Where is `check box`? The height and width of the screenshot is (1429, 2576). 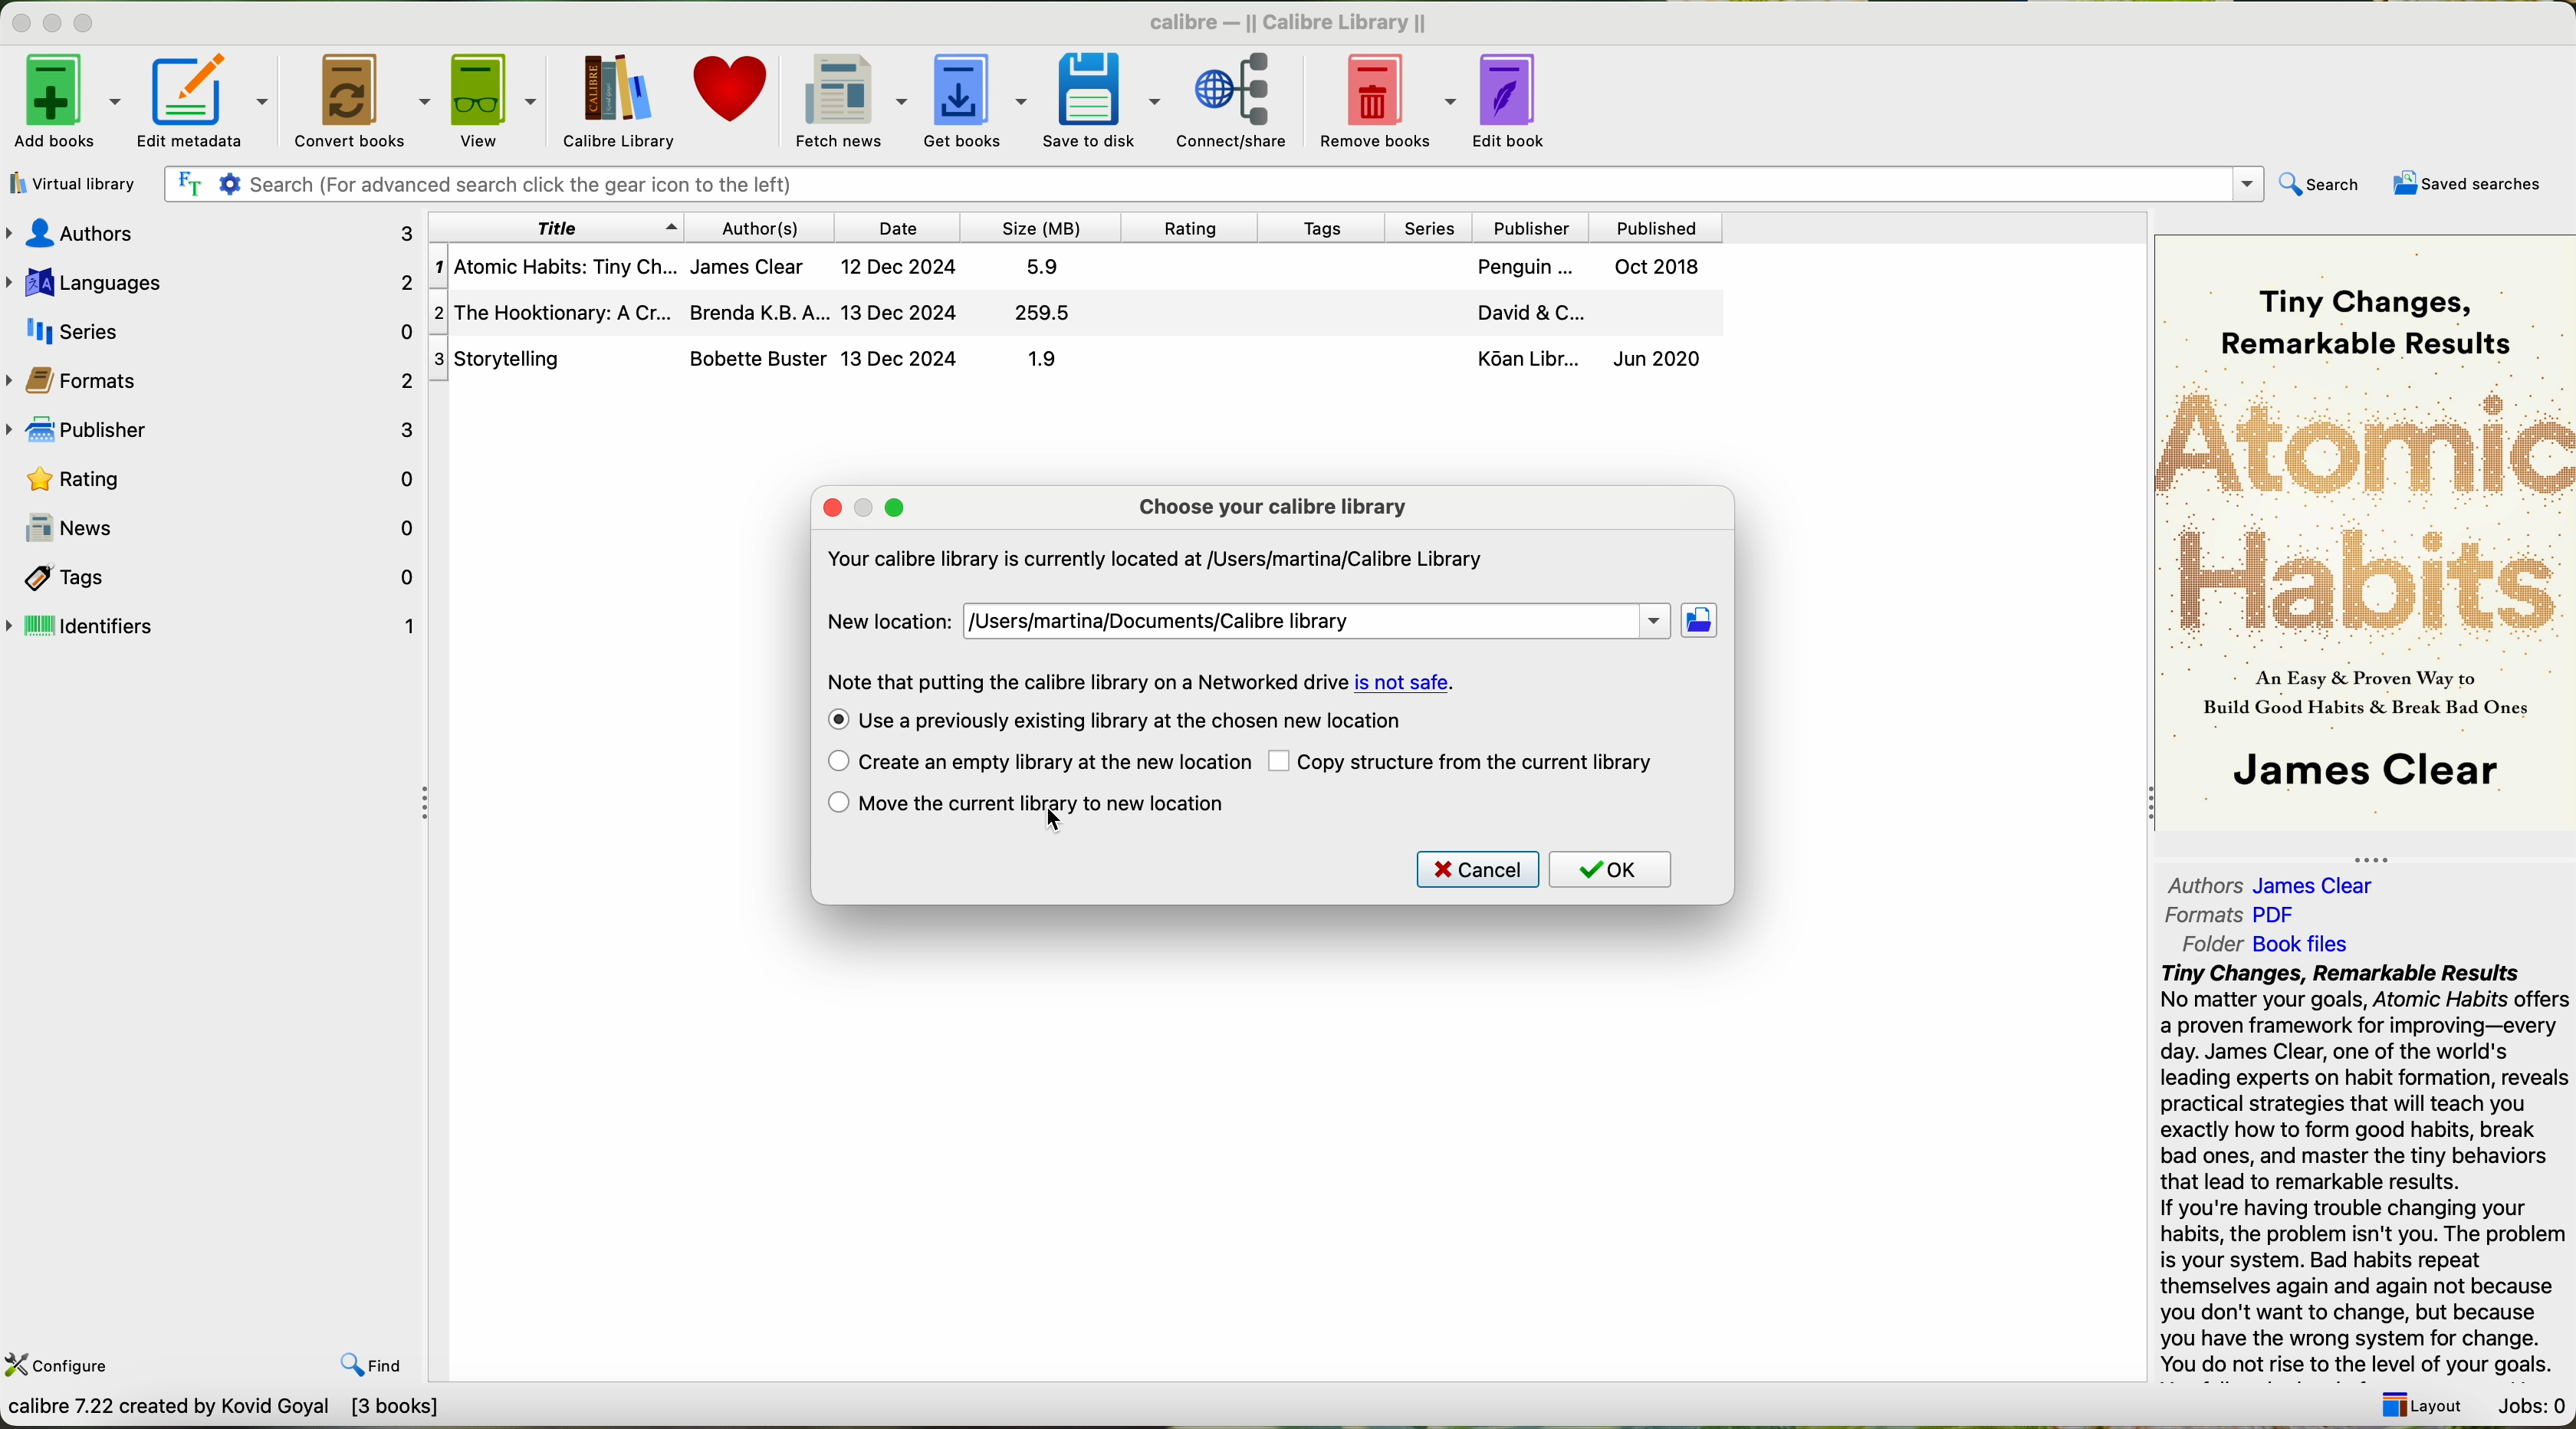
check box is located at coordinates (837, 804).